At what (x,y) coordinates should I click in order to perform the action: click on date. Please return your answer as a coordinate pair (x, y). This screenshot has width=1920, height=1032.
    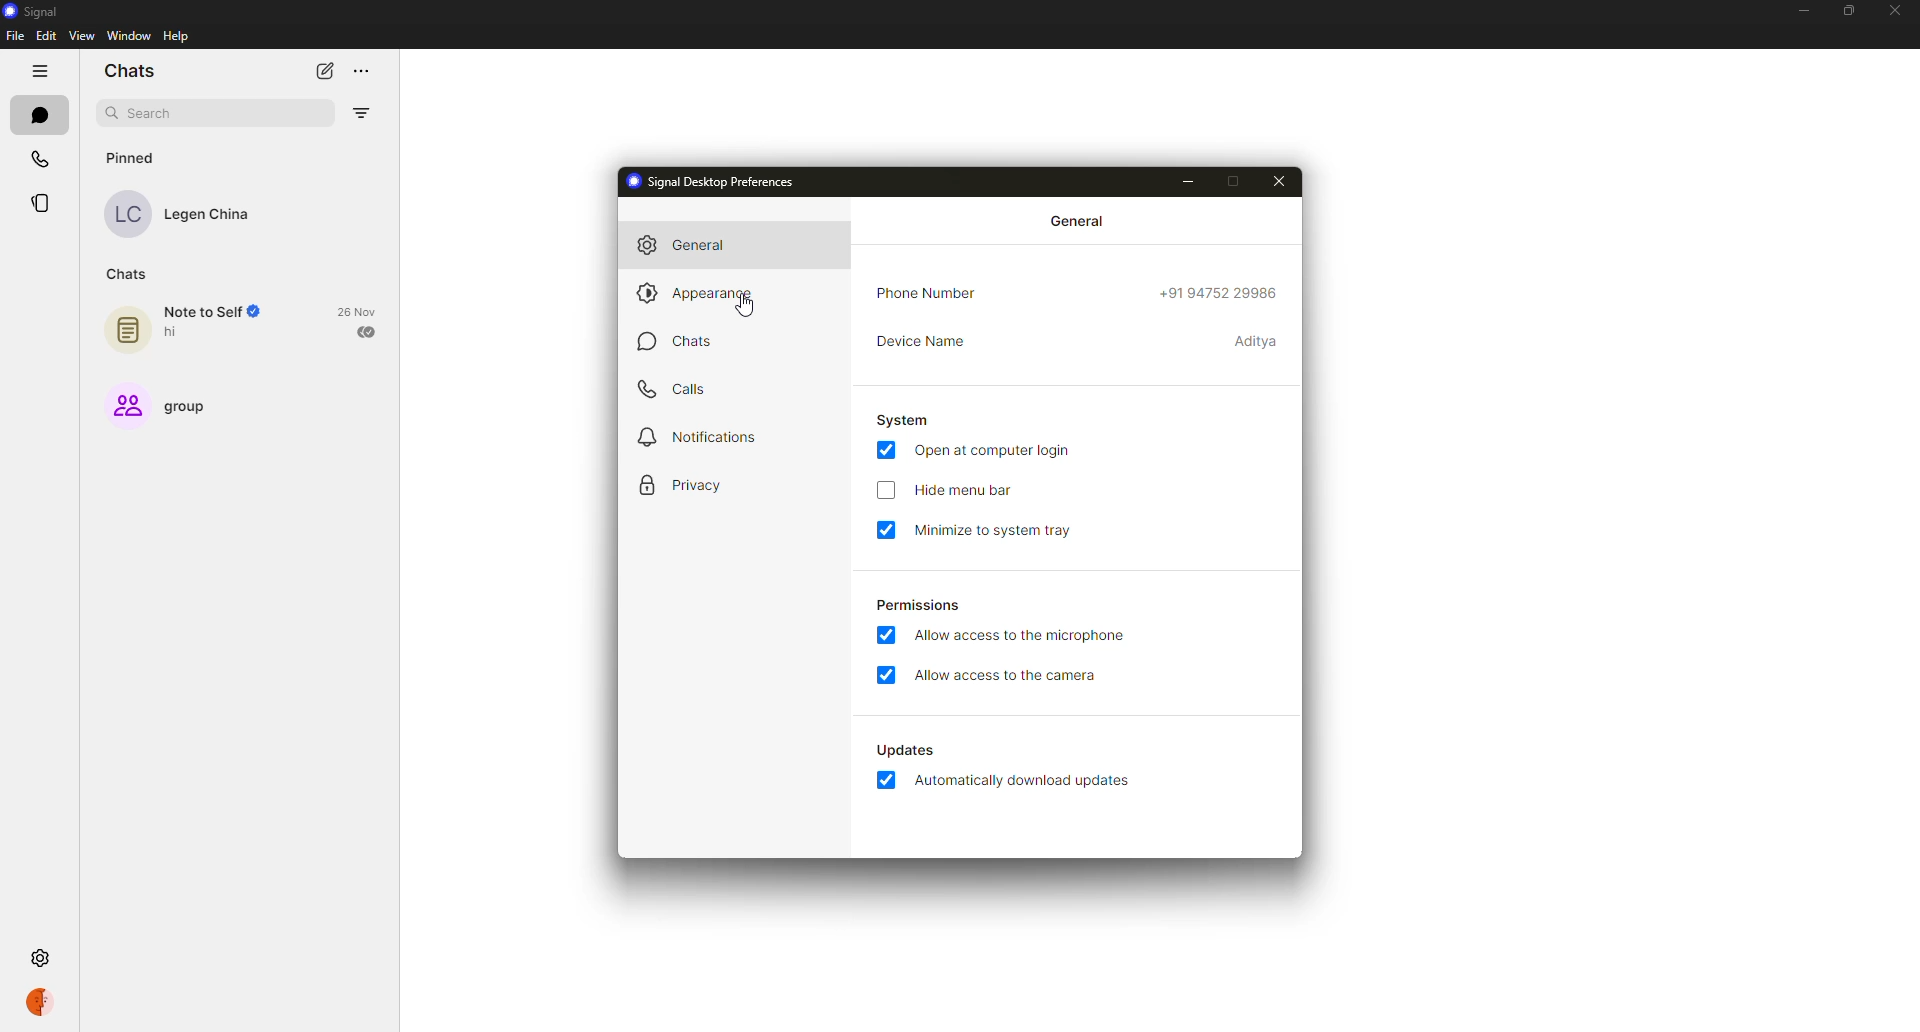
    Looking at the image, I should click on (357, 310).